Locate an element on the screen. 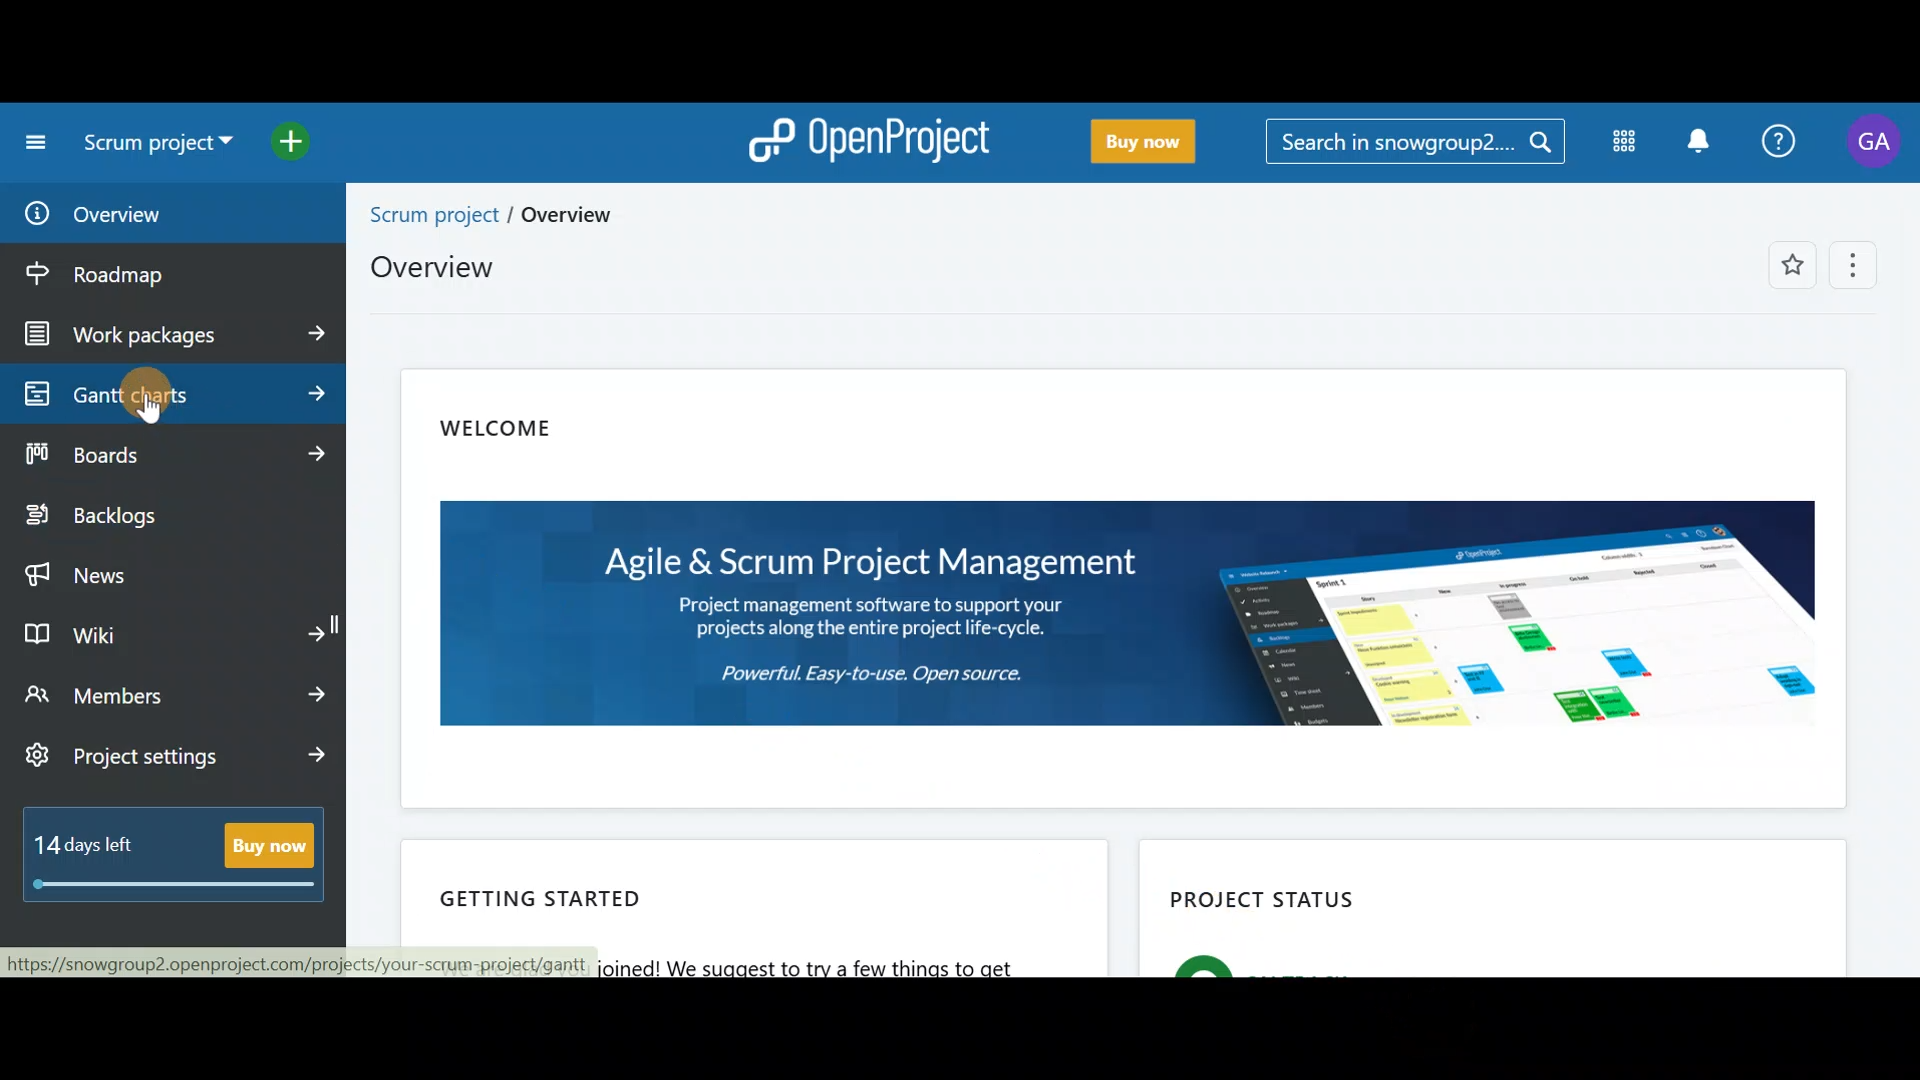  Welcome note is located at coordinates (1135, 593).